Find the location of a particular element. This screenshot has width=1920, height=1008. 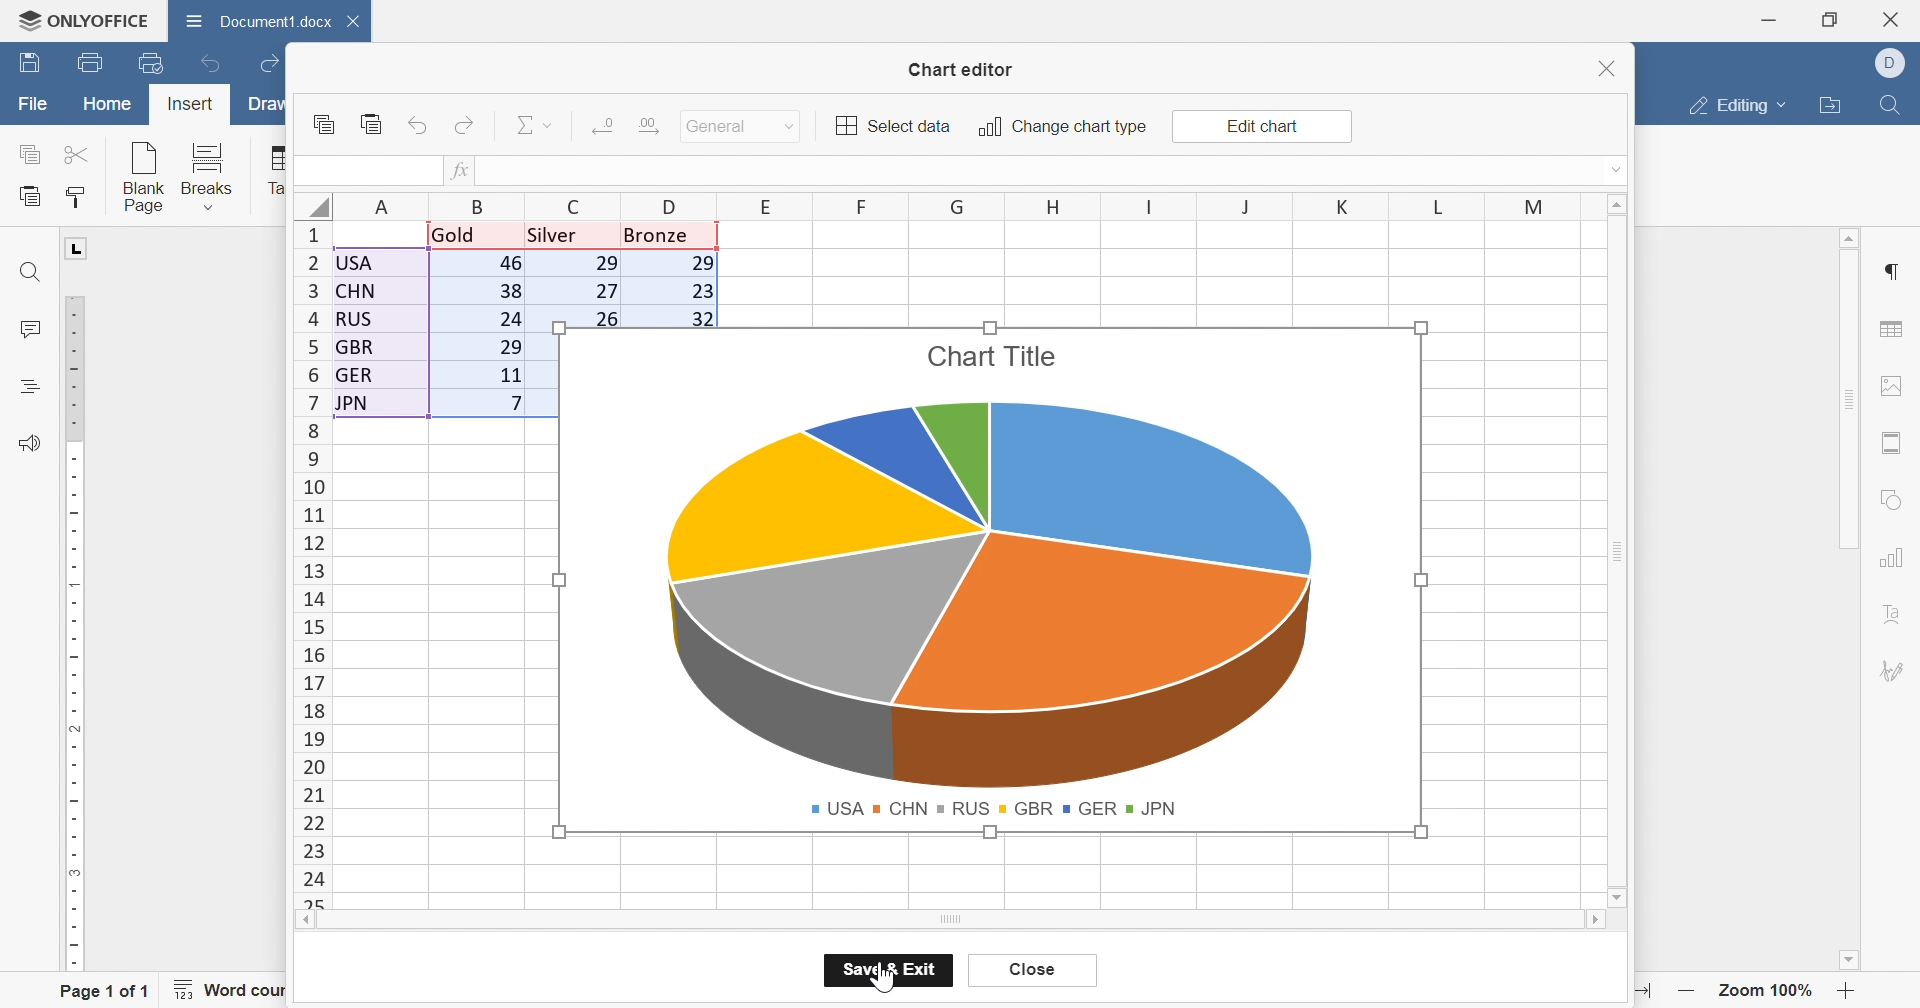

Shape settings is located at coordinates (1897, 500).